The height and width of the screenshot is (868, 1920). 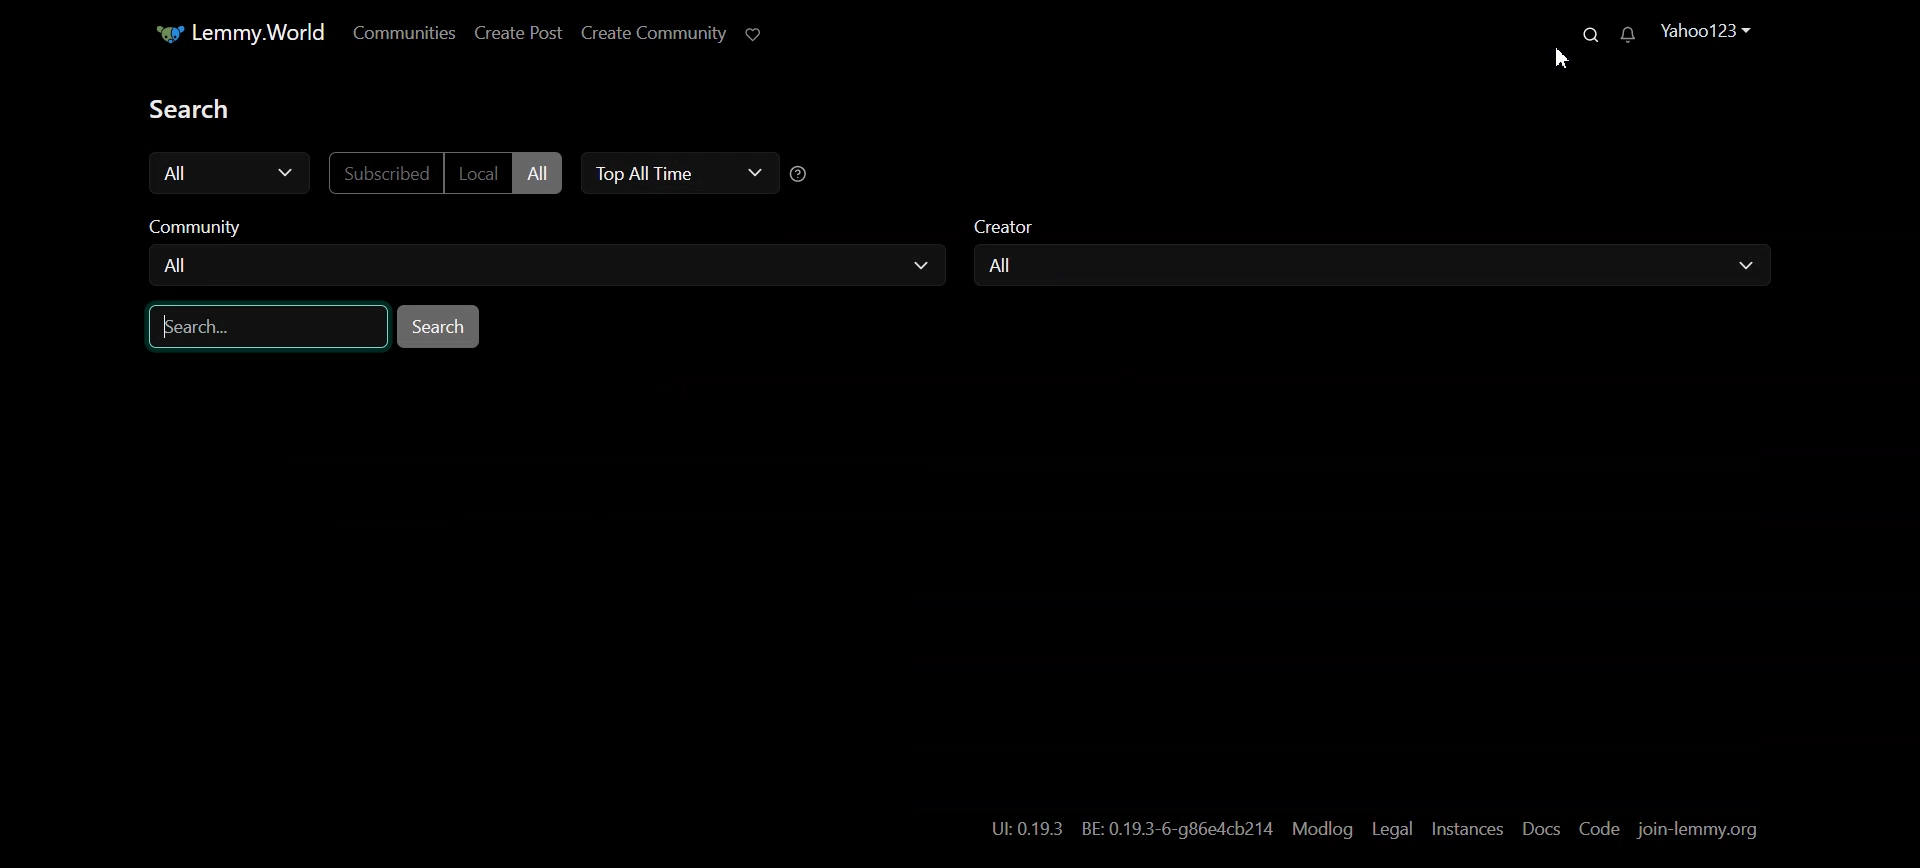 What do you see at coordinates (477, 173) in the screenshot?
I see `Local` at bounding box center [477, 173].